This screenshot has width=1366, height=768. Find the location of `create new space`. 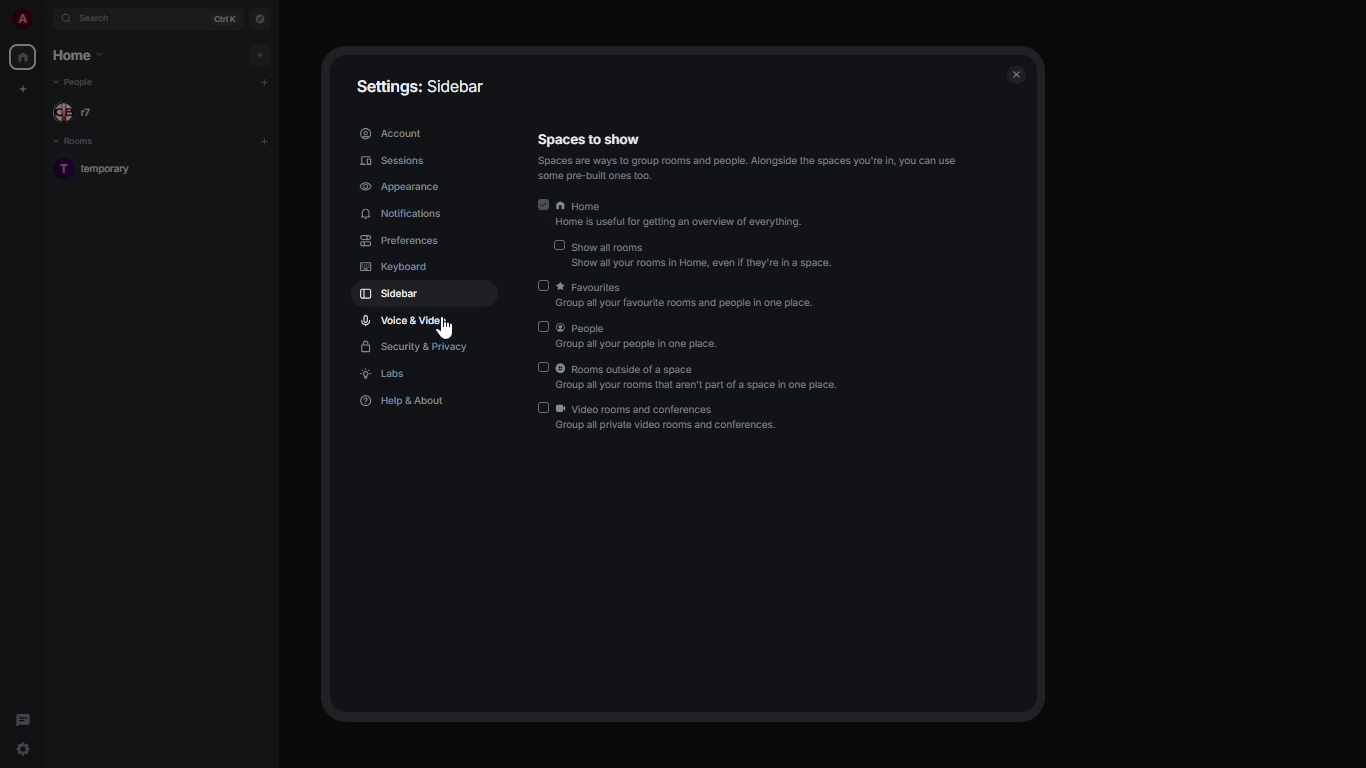

create new space is located at coordinates (24, 89).